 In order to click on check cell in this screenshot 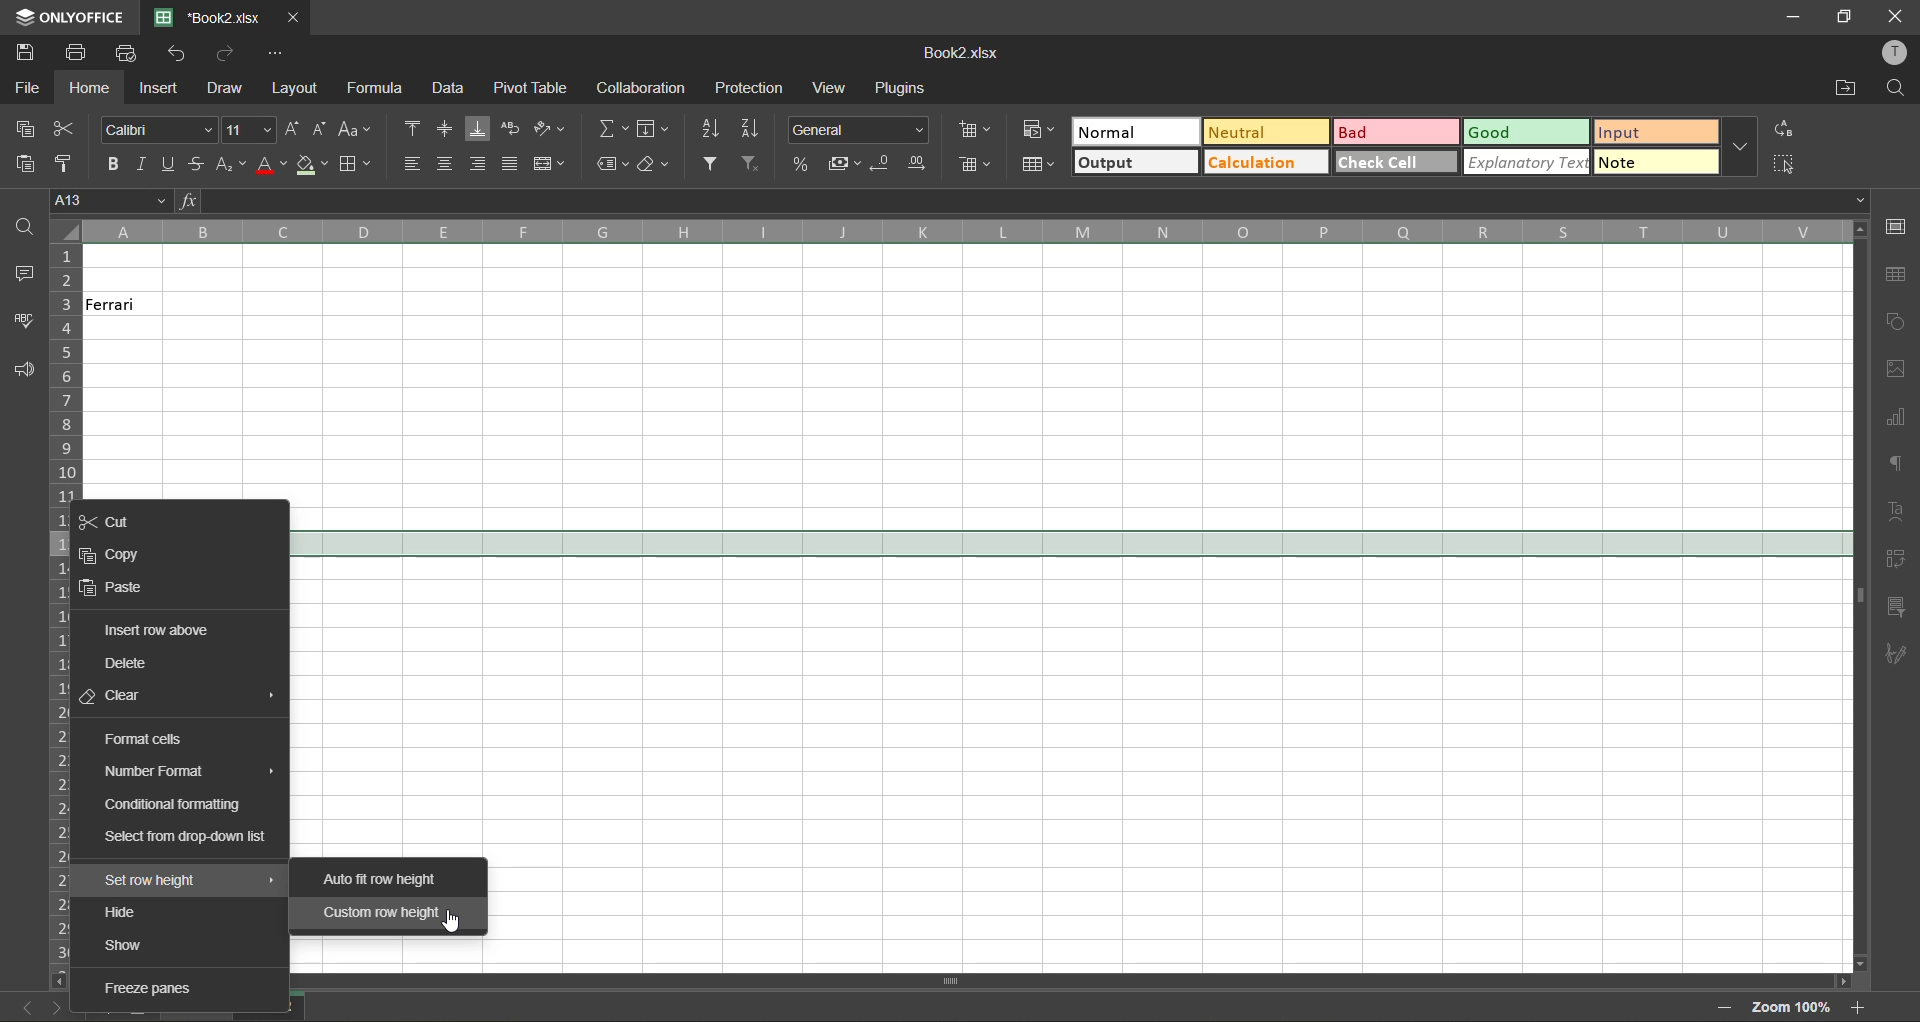, I will do `click(1394, 164)`.